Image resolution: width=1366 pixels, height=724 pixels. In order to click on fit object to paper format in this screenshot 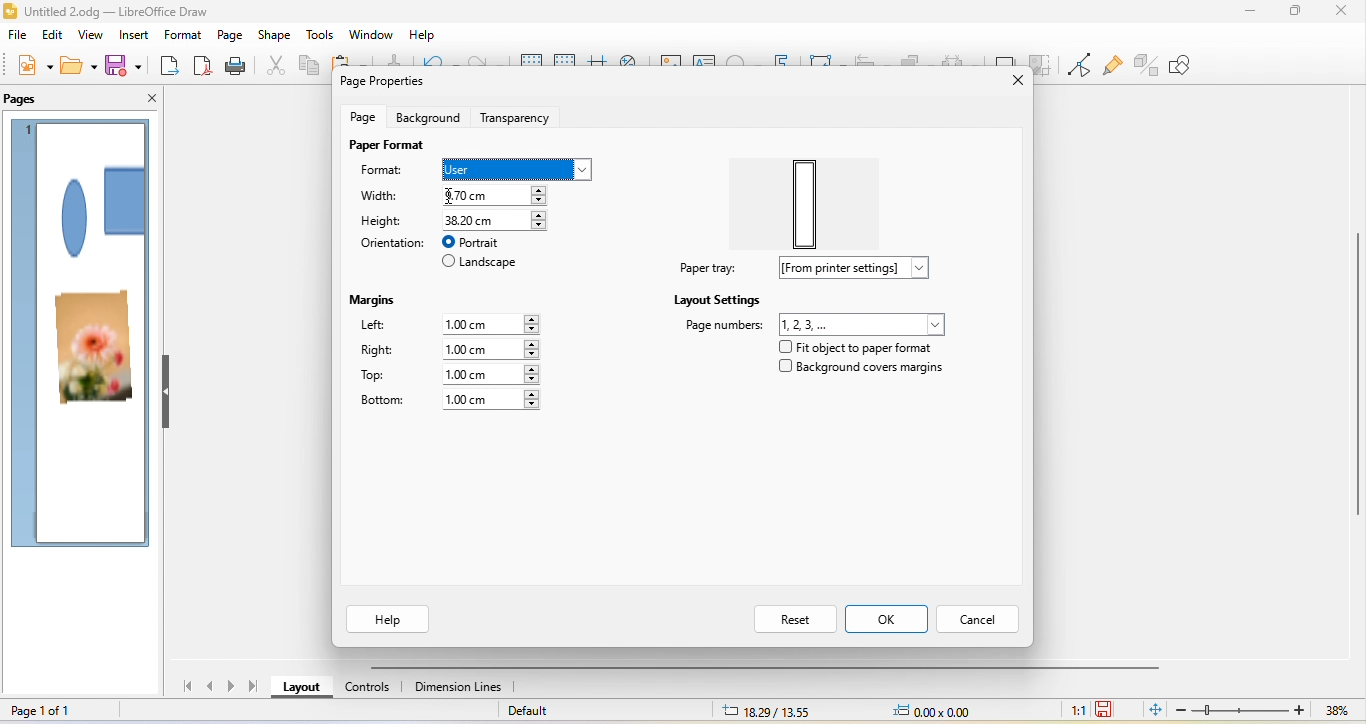, I will do `click(867, 345)`.